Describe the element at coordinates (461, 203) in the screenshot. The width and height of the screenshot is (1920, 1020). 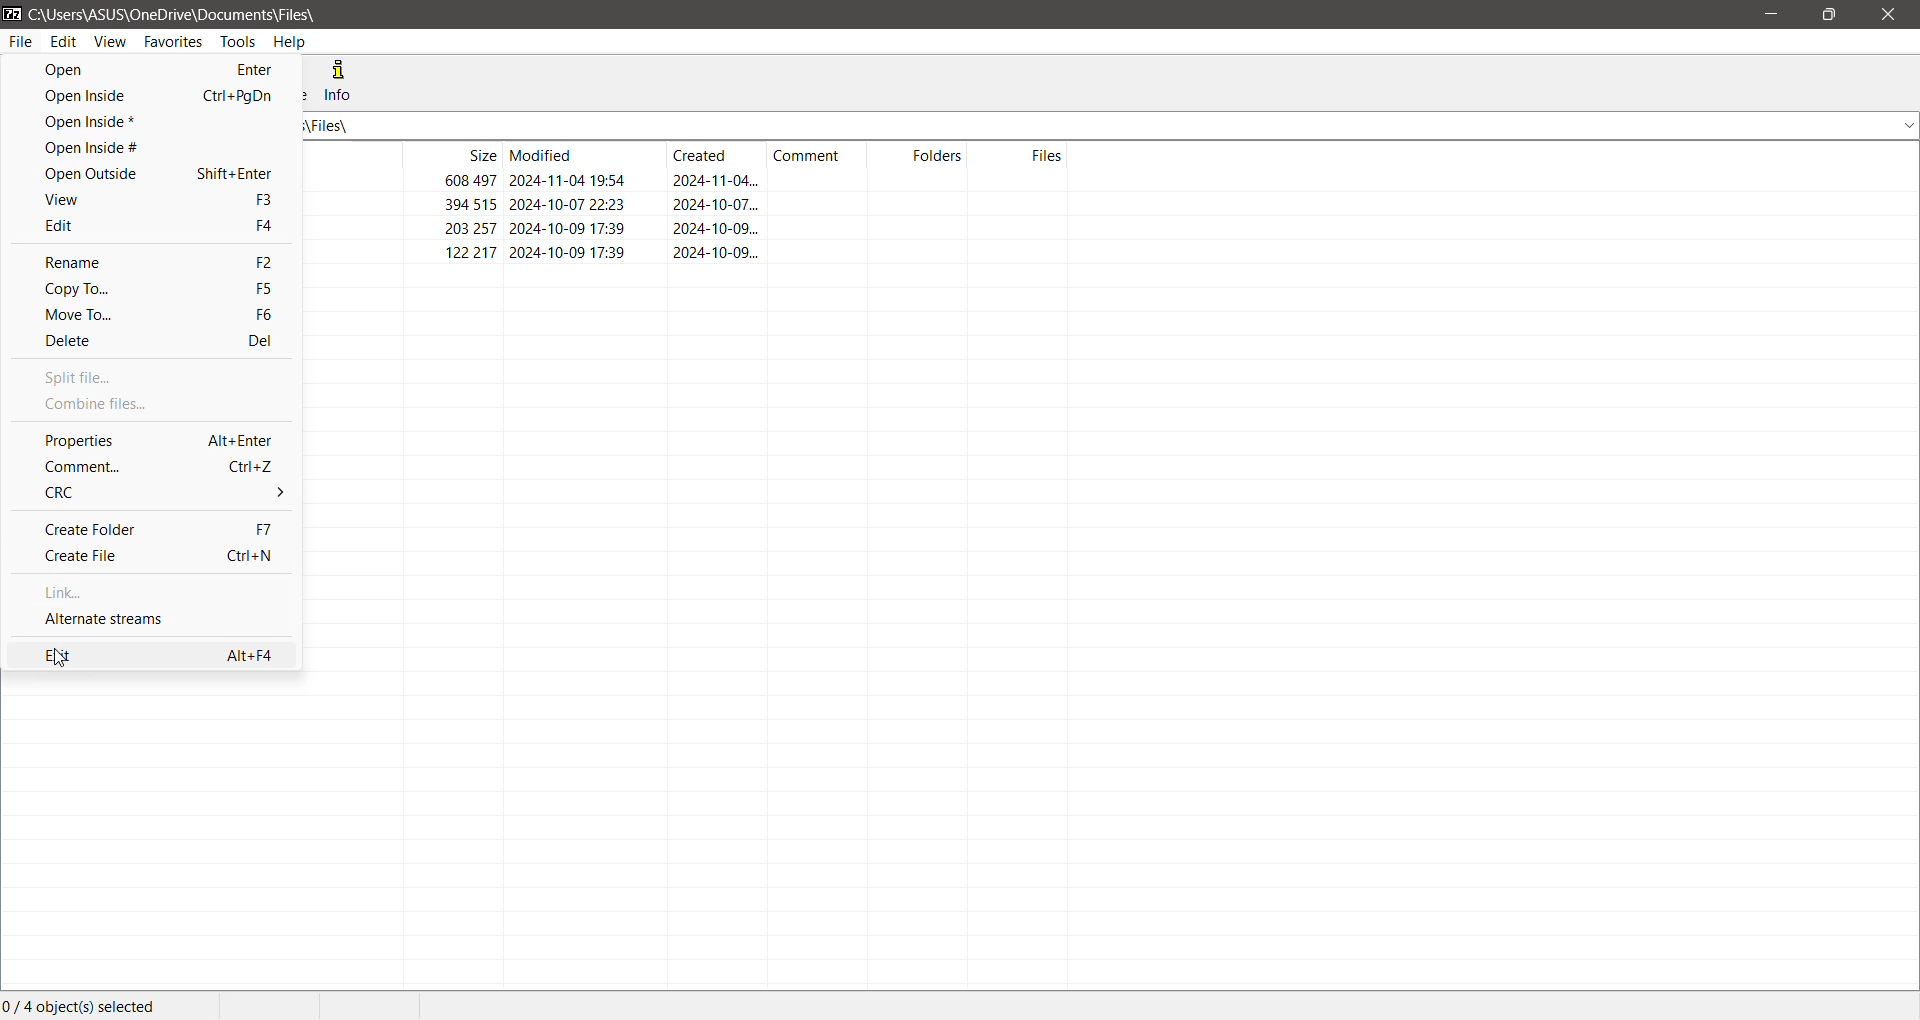
I see `394 515` at that location.